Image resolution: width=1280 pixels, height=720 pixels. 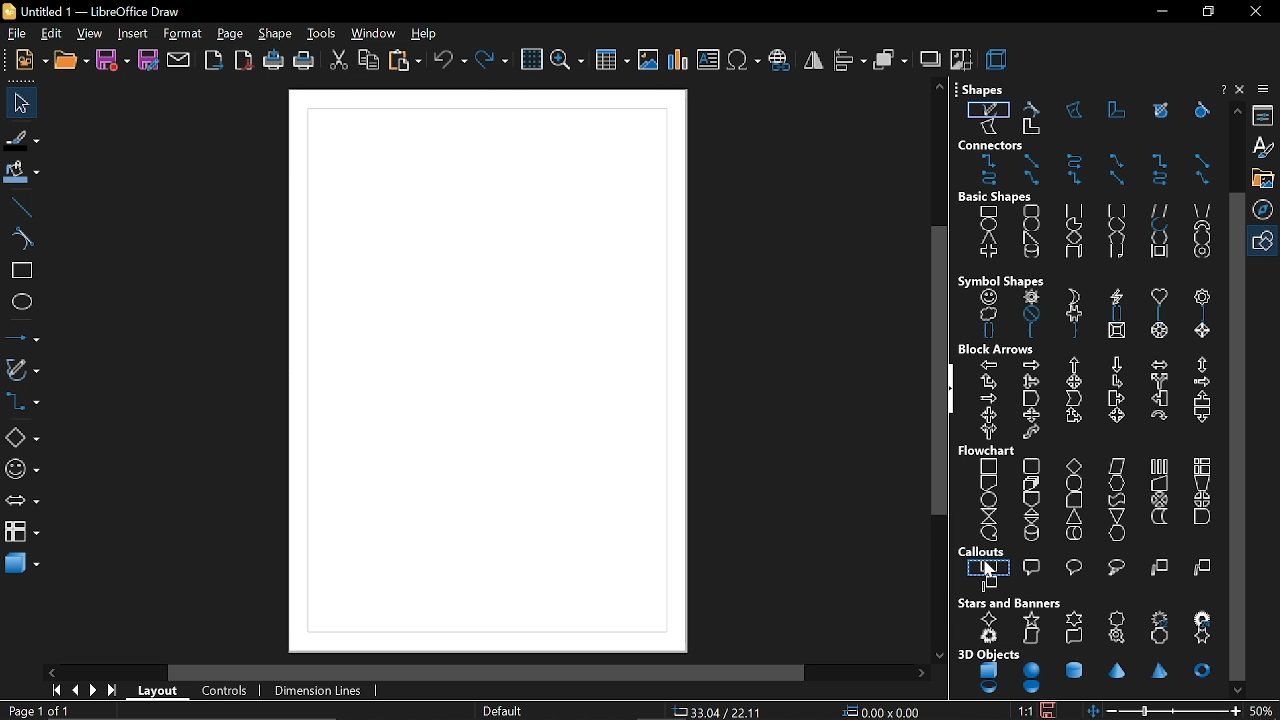 What do you see at coordinates (1158, 401) in the screenshot?
I see `left arrow callout` at bounding box center [1158, 401].